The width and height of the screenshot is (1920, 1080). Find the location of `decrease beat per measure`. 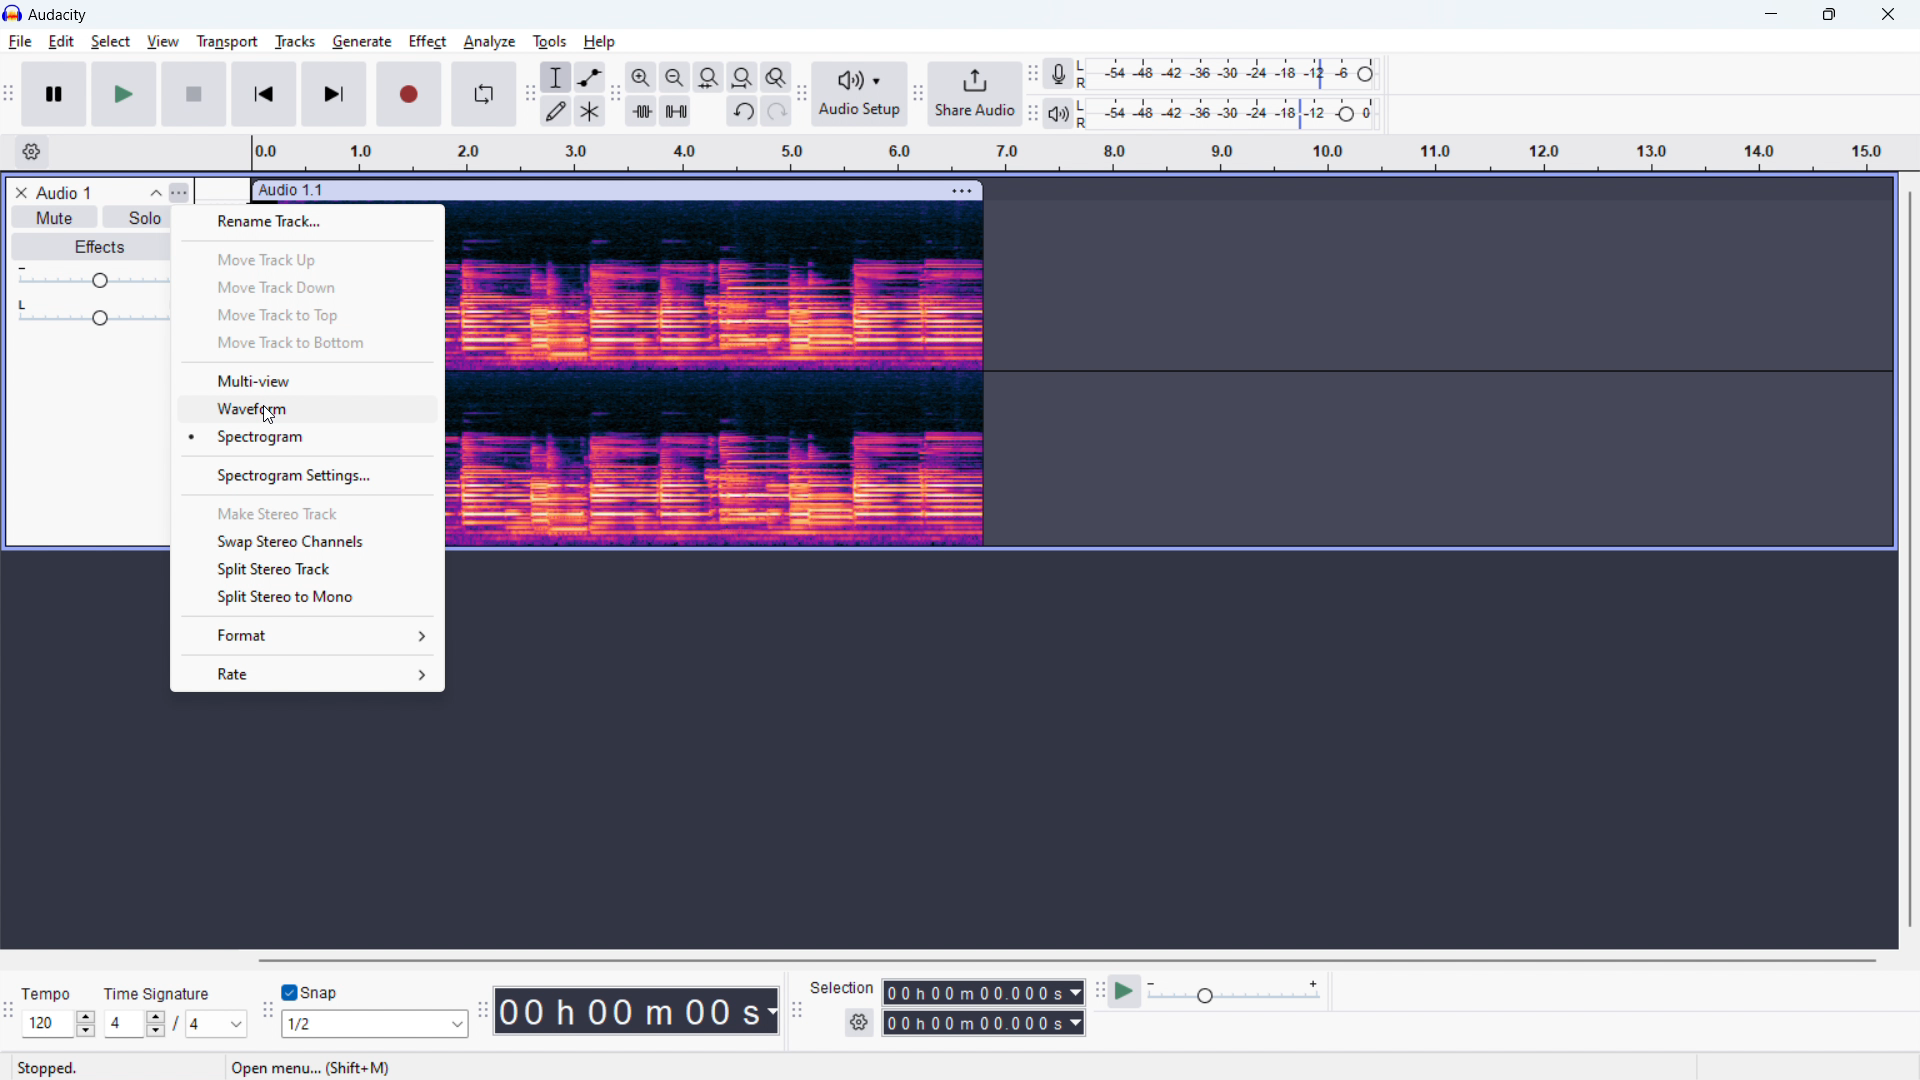

decrease beat per measure is located at coordinates (156, 1032).